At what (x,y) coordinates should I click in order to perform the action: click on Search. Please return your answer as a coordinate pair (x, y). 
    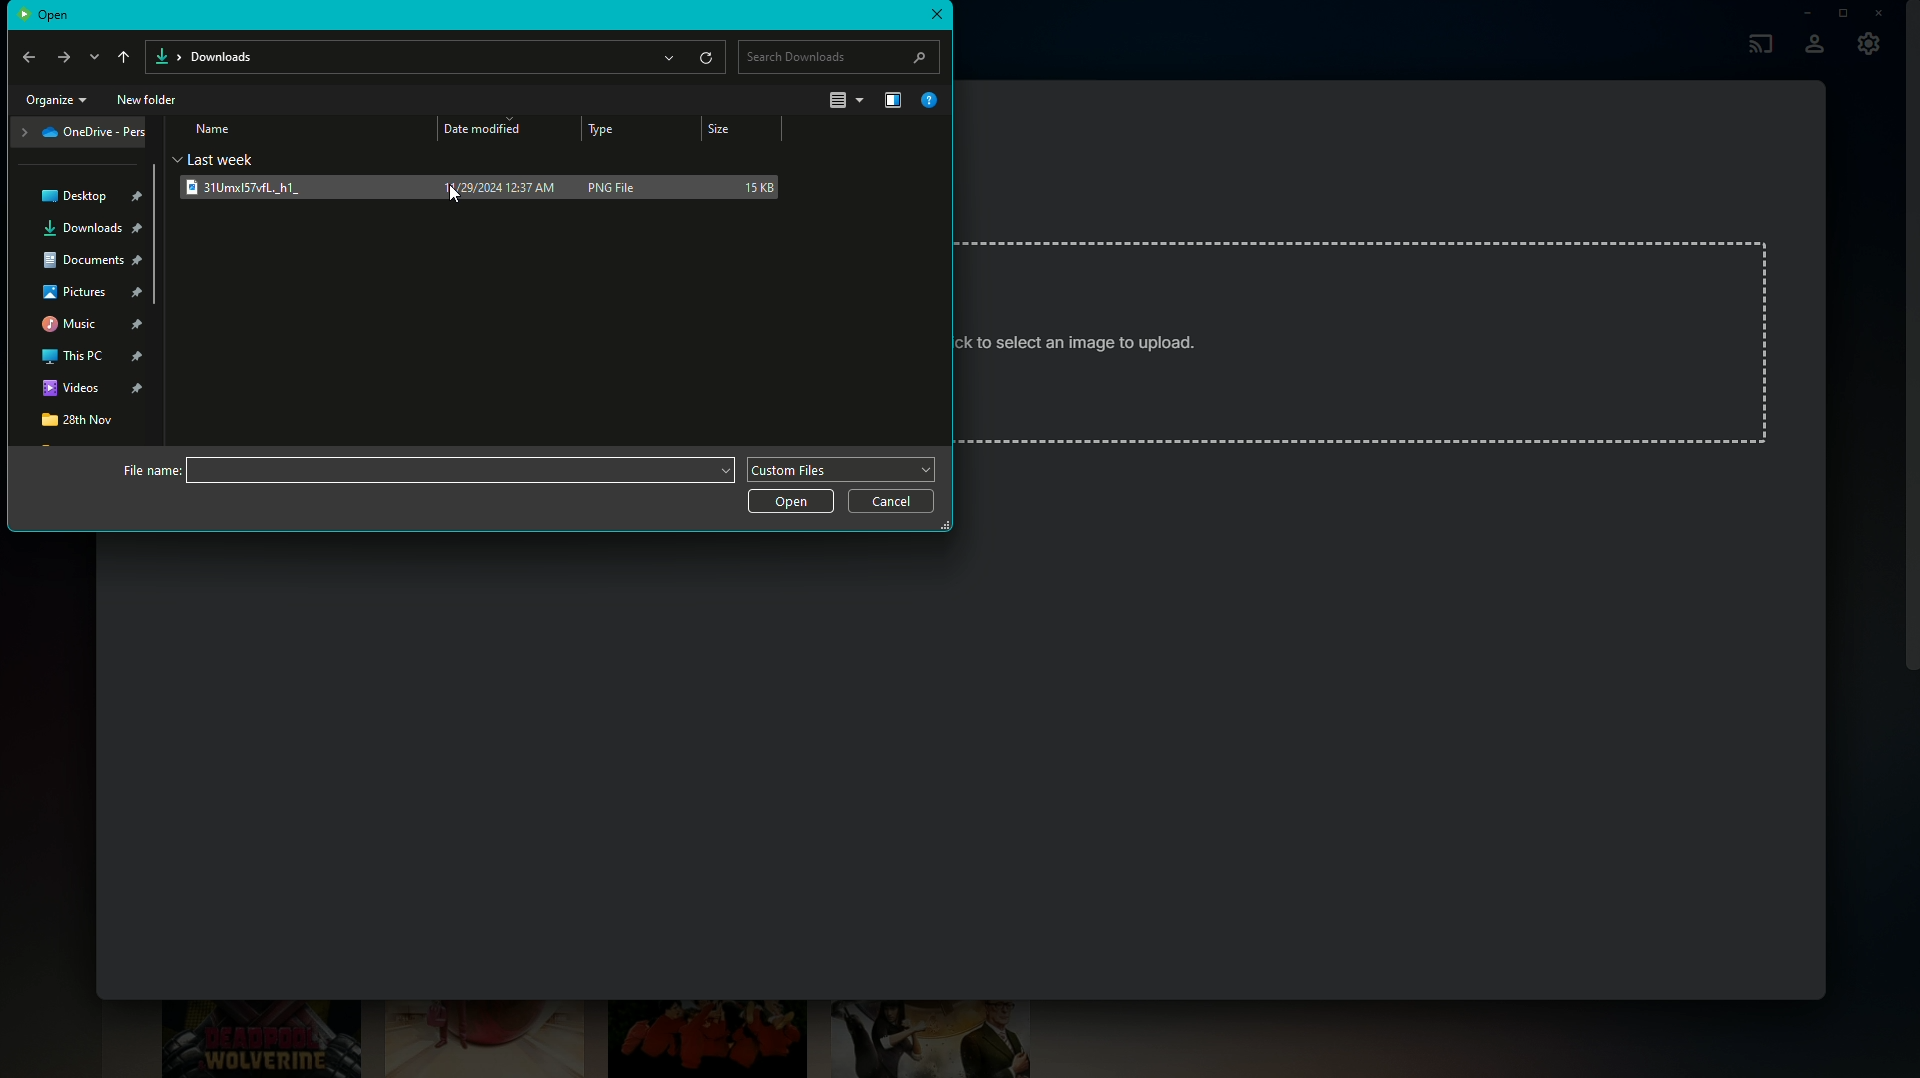
    Looking at the image, I should click on (841, 53).